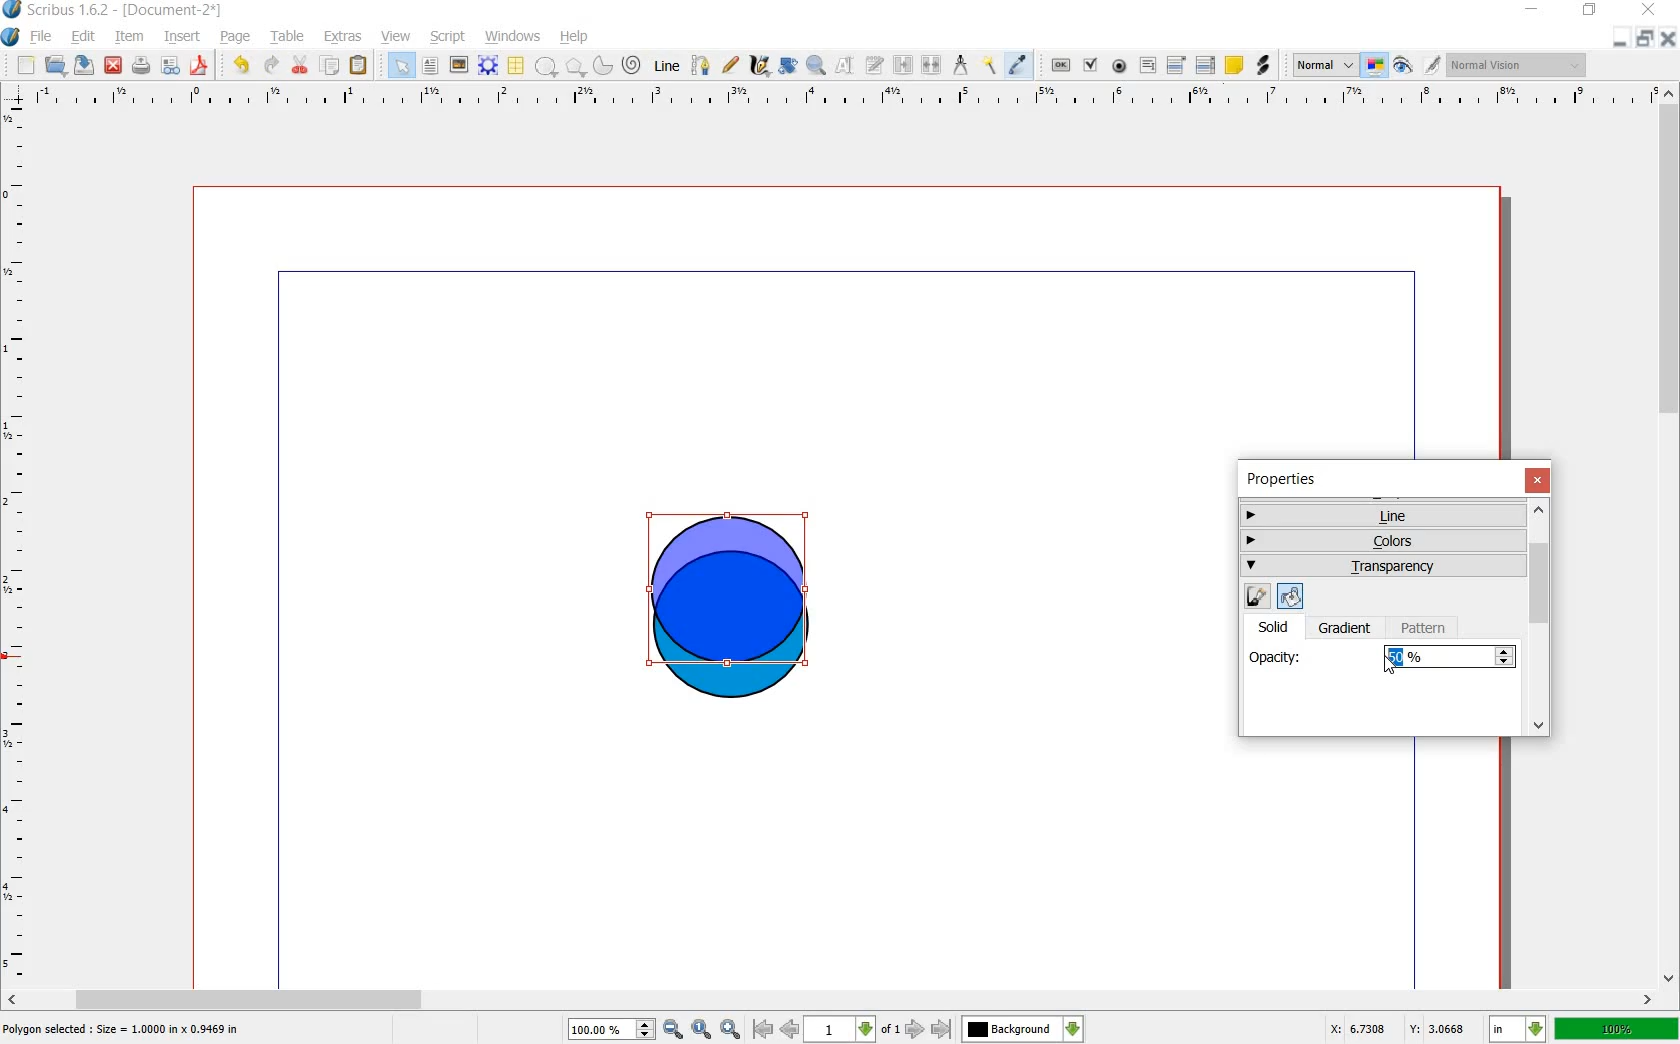  I want to click on ruler, so click(843, 101).